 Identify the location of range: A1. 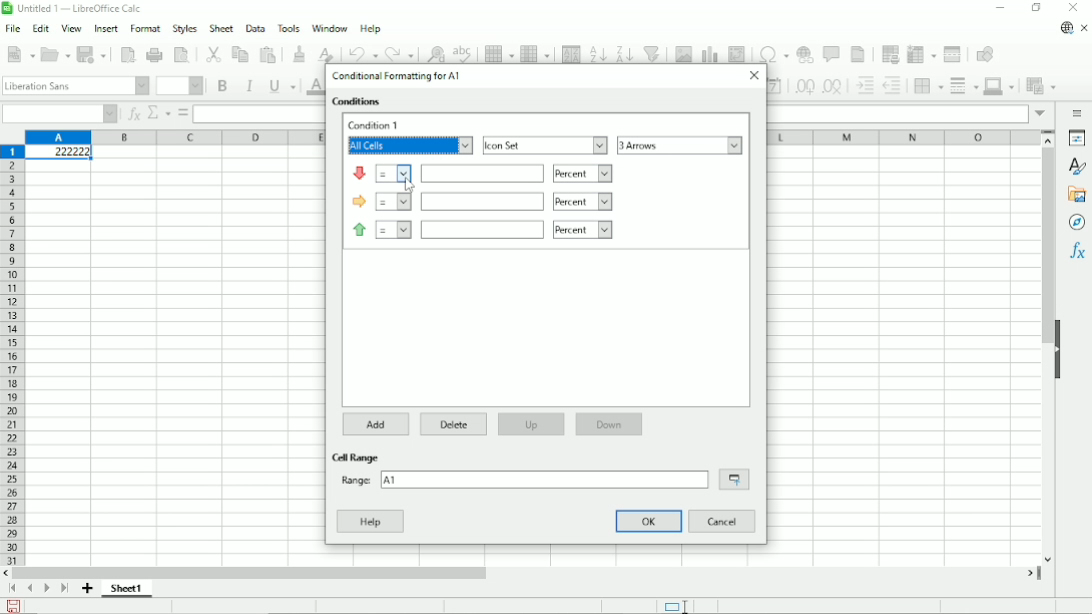
(522, 479).